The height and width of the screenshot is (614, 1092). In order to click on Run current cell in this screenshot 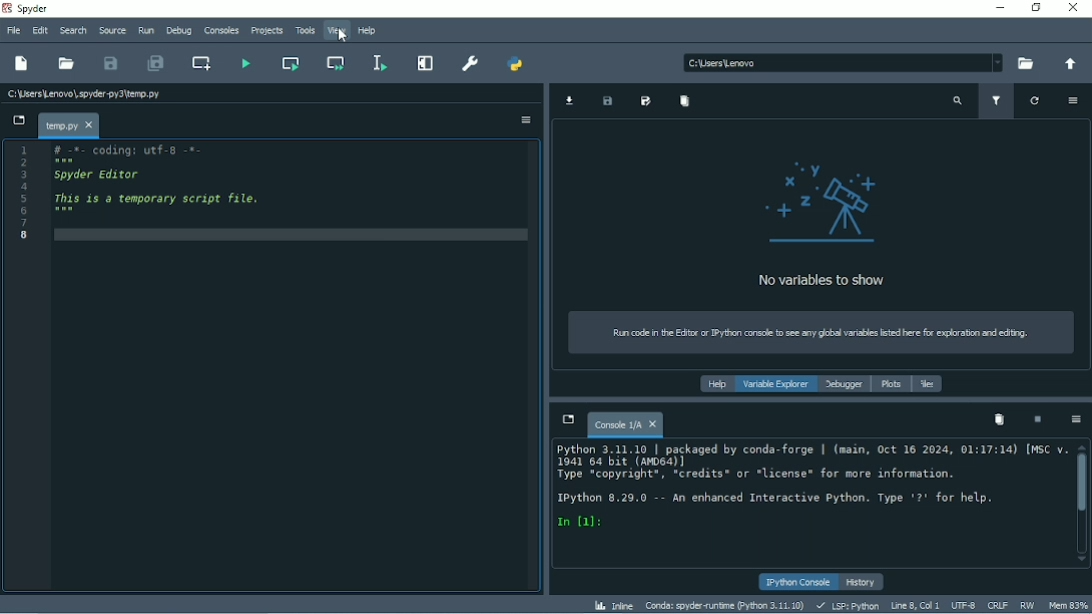, I will do `click(292, 63)`.